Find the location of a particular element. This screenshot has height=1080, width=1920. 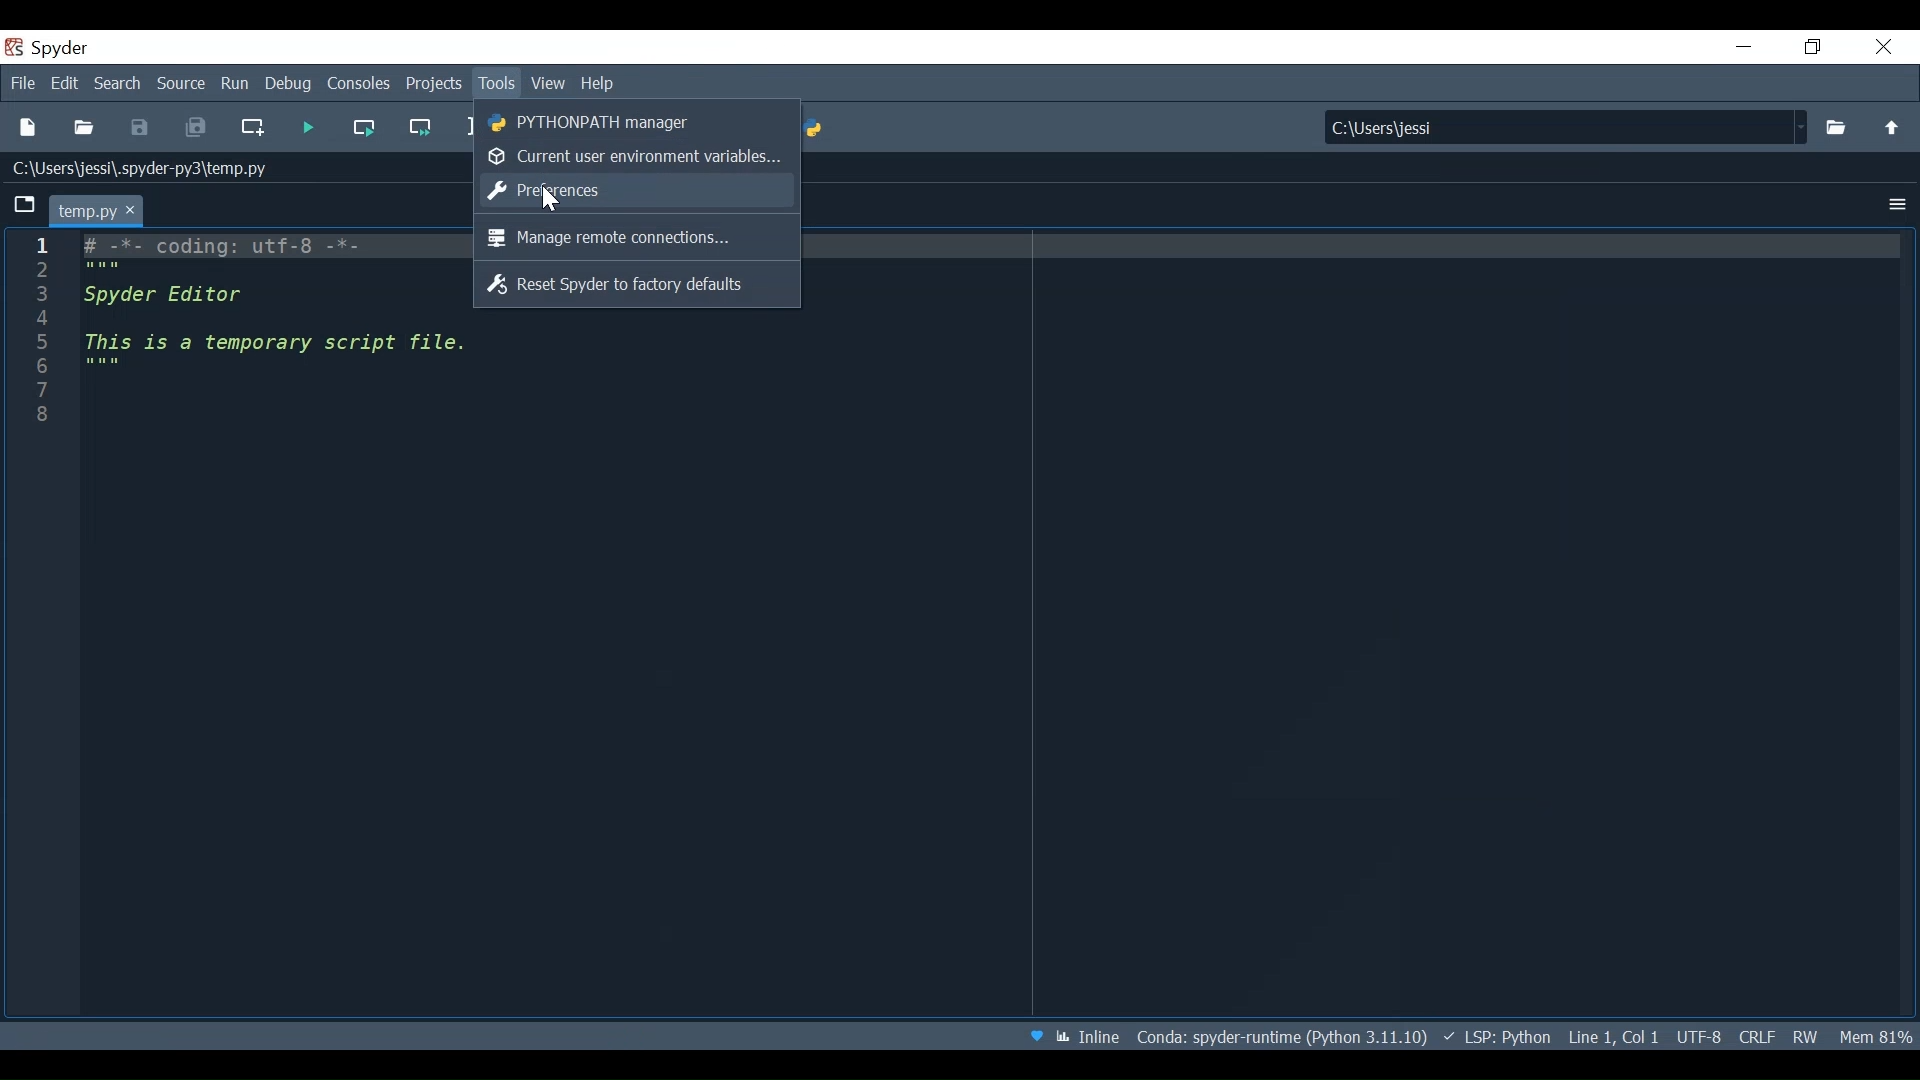

Browse Tabs is located at coordinates (26, 206).